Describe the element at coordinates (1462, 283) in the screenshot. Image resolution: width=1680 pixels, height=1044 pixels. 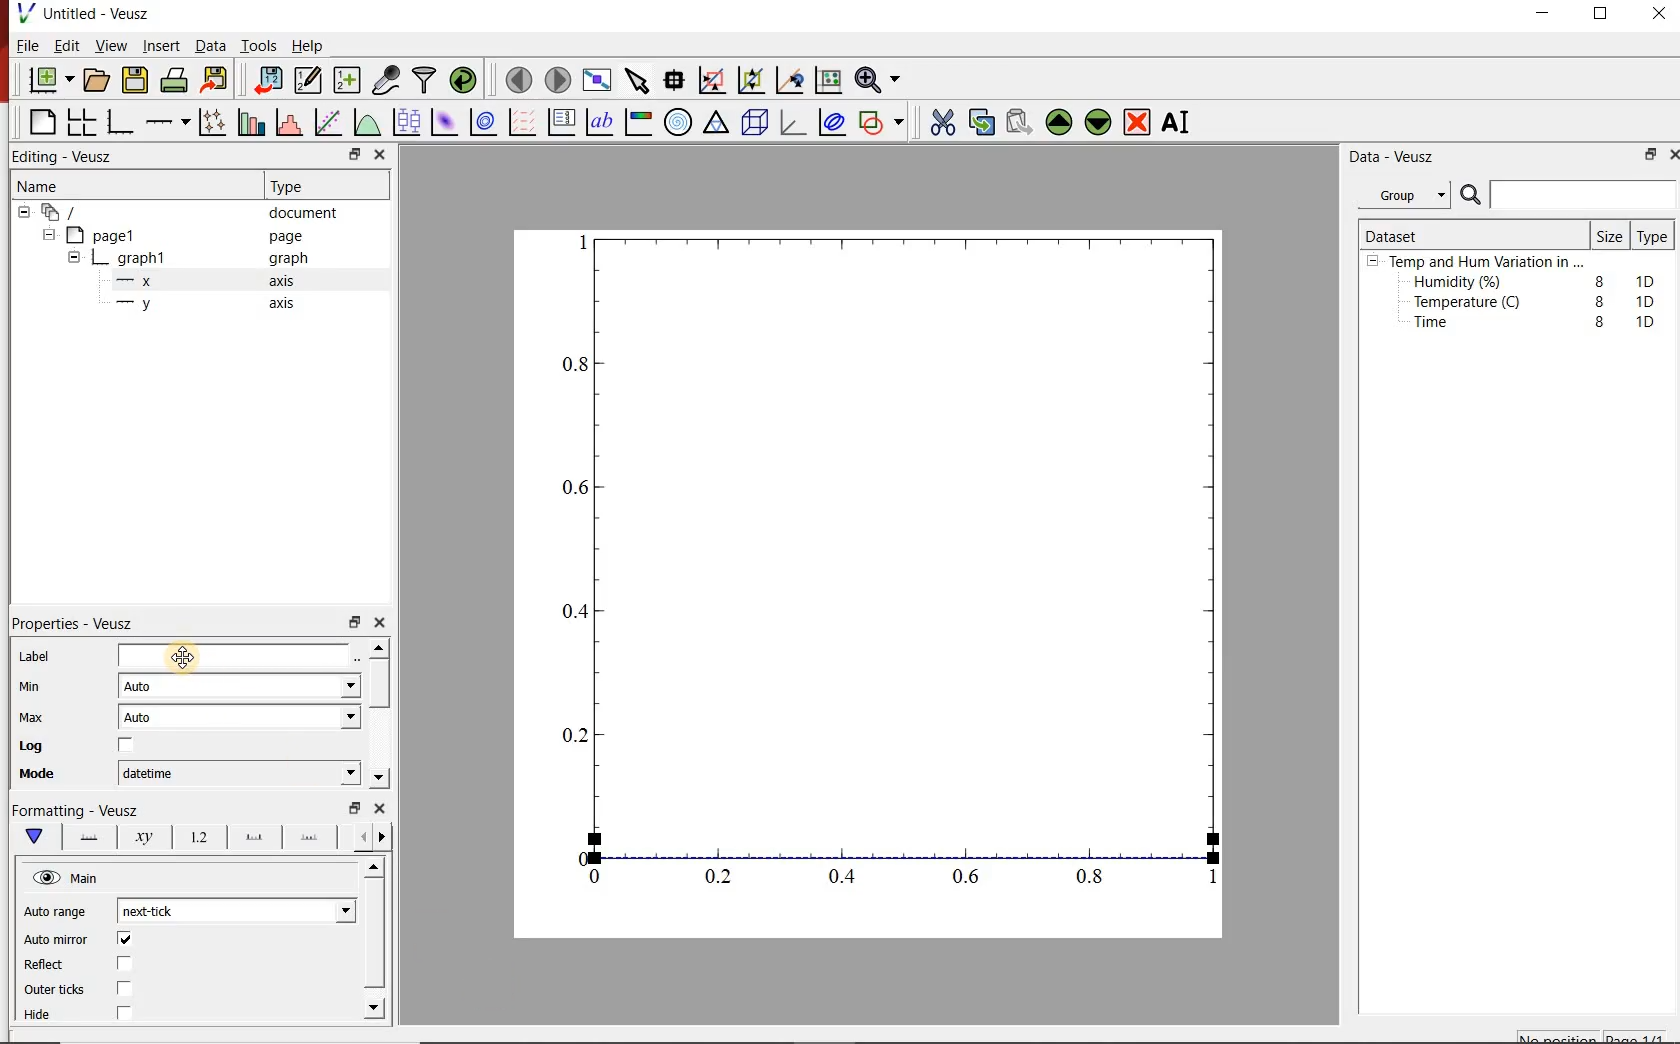
I see `Humidity (%)` at that location.